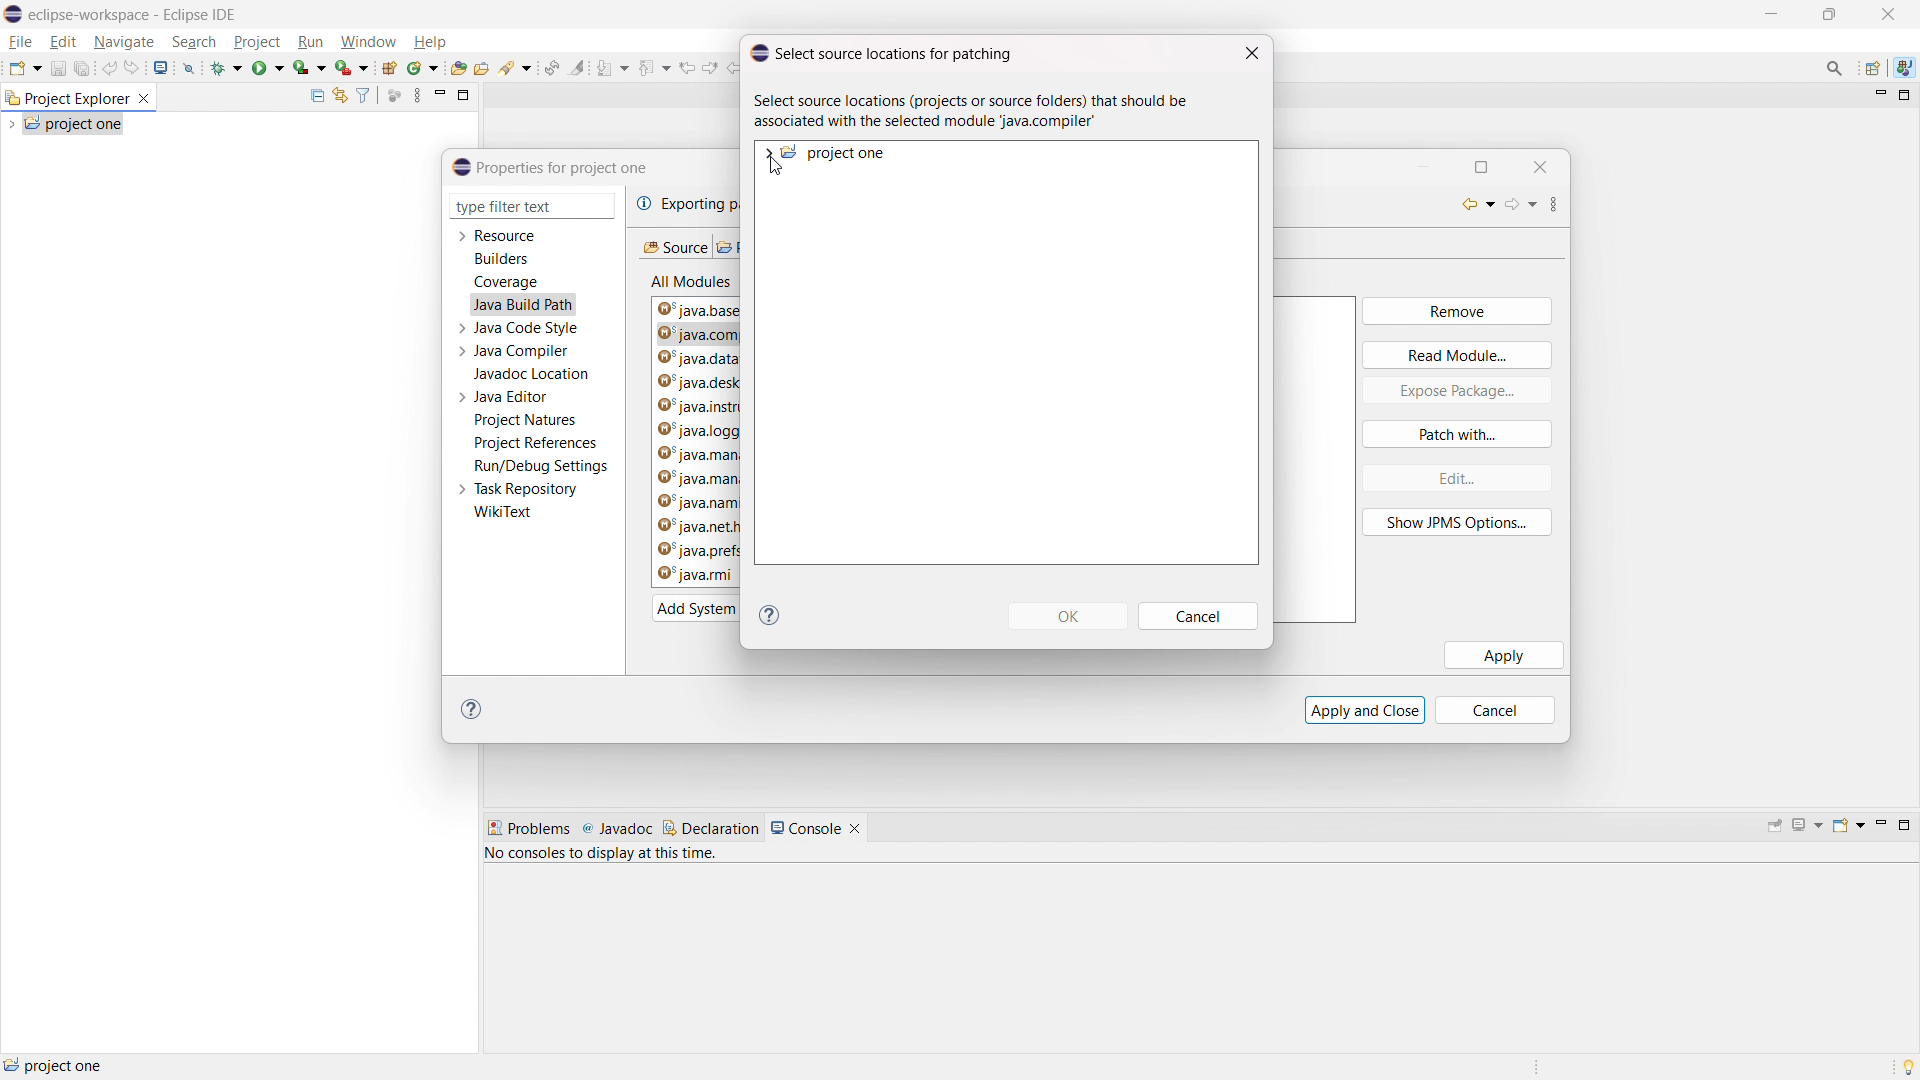 Image resolution: width=1920 pixels, height=1080 pixels. What do you see at coordinates (21, 42) in the screenshot?
I see `file` at bounding box center [21, 42].